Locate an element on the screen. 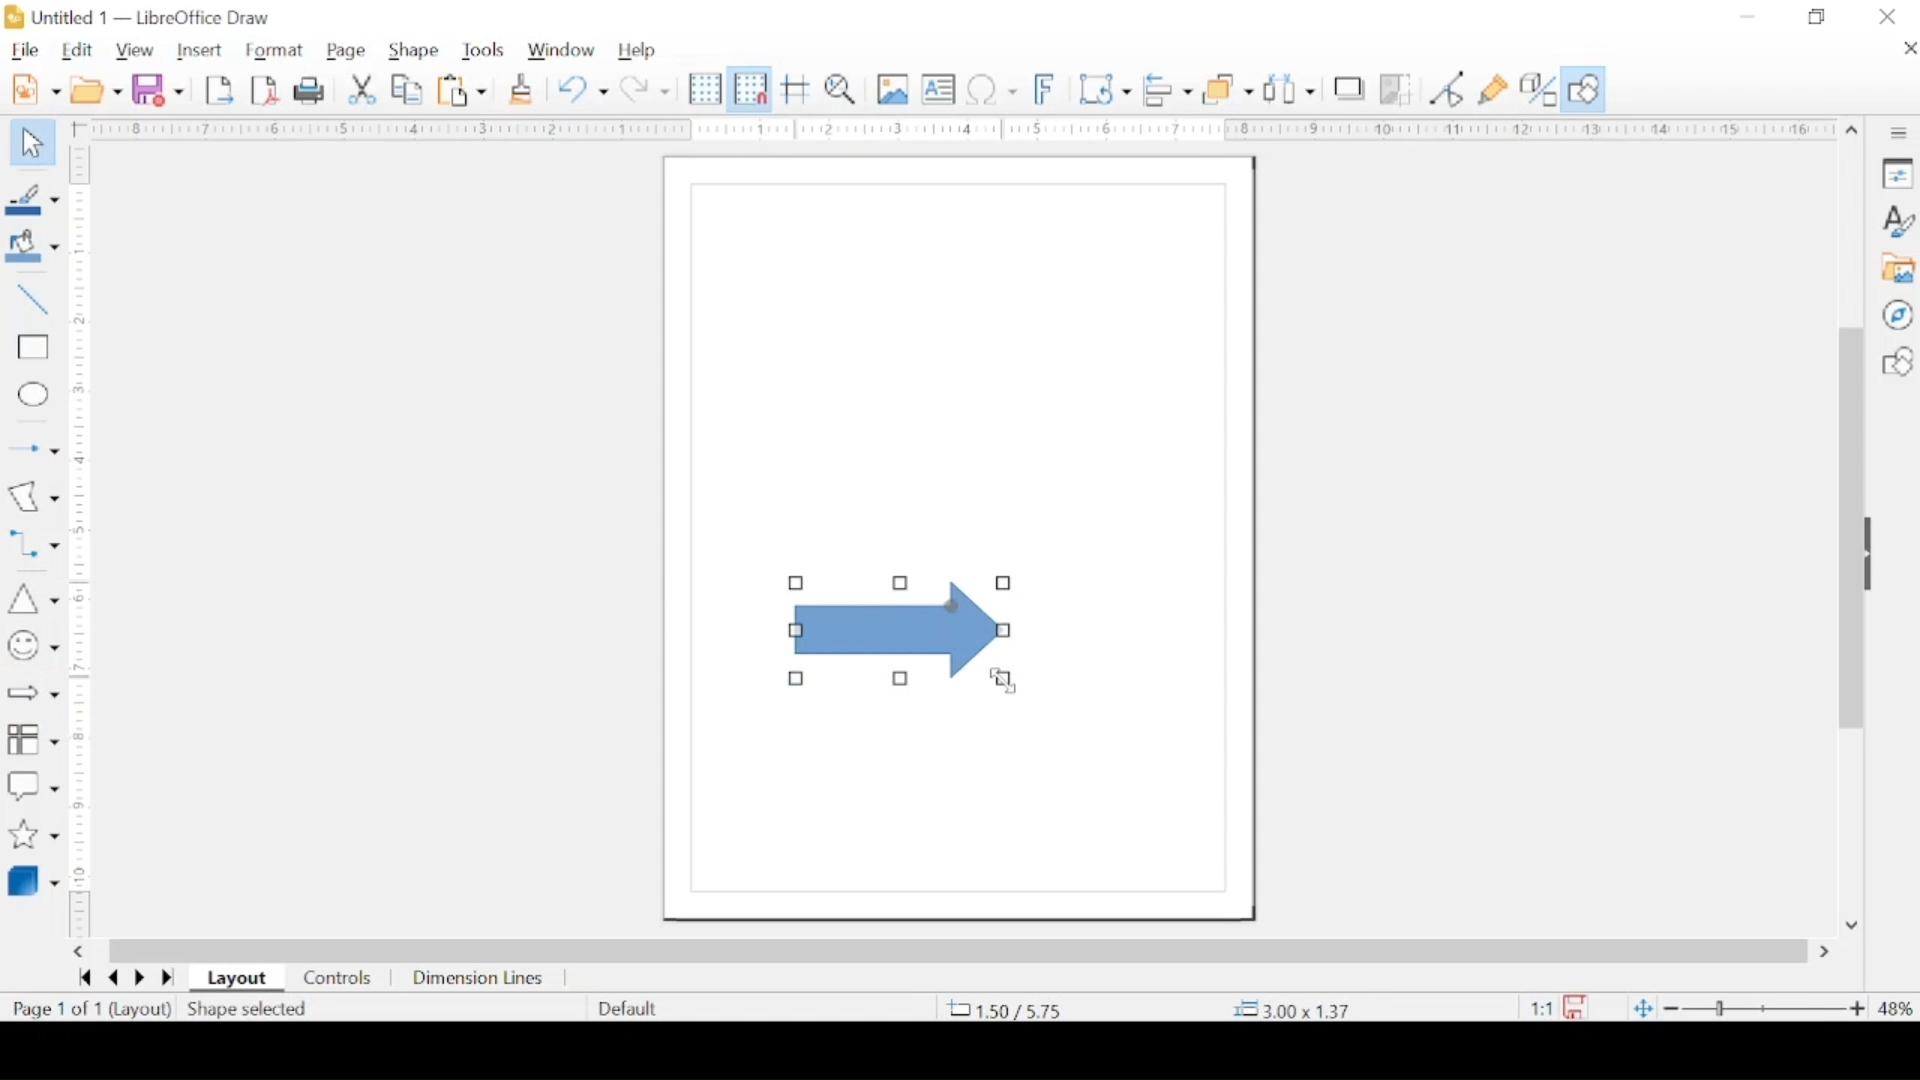 Image resolution: width=1920 pixels, height=1080 pixels. styles is located at coordinates (1897, 220).